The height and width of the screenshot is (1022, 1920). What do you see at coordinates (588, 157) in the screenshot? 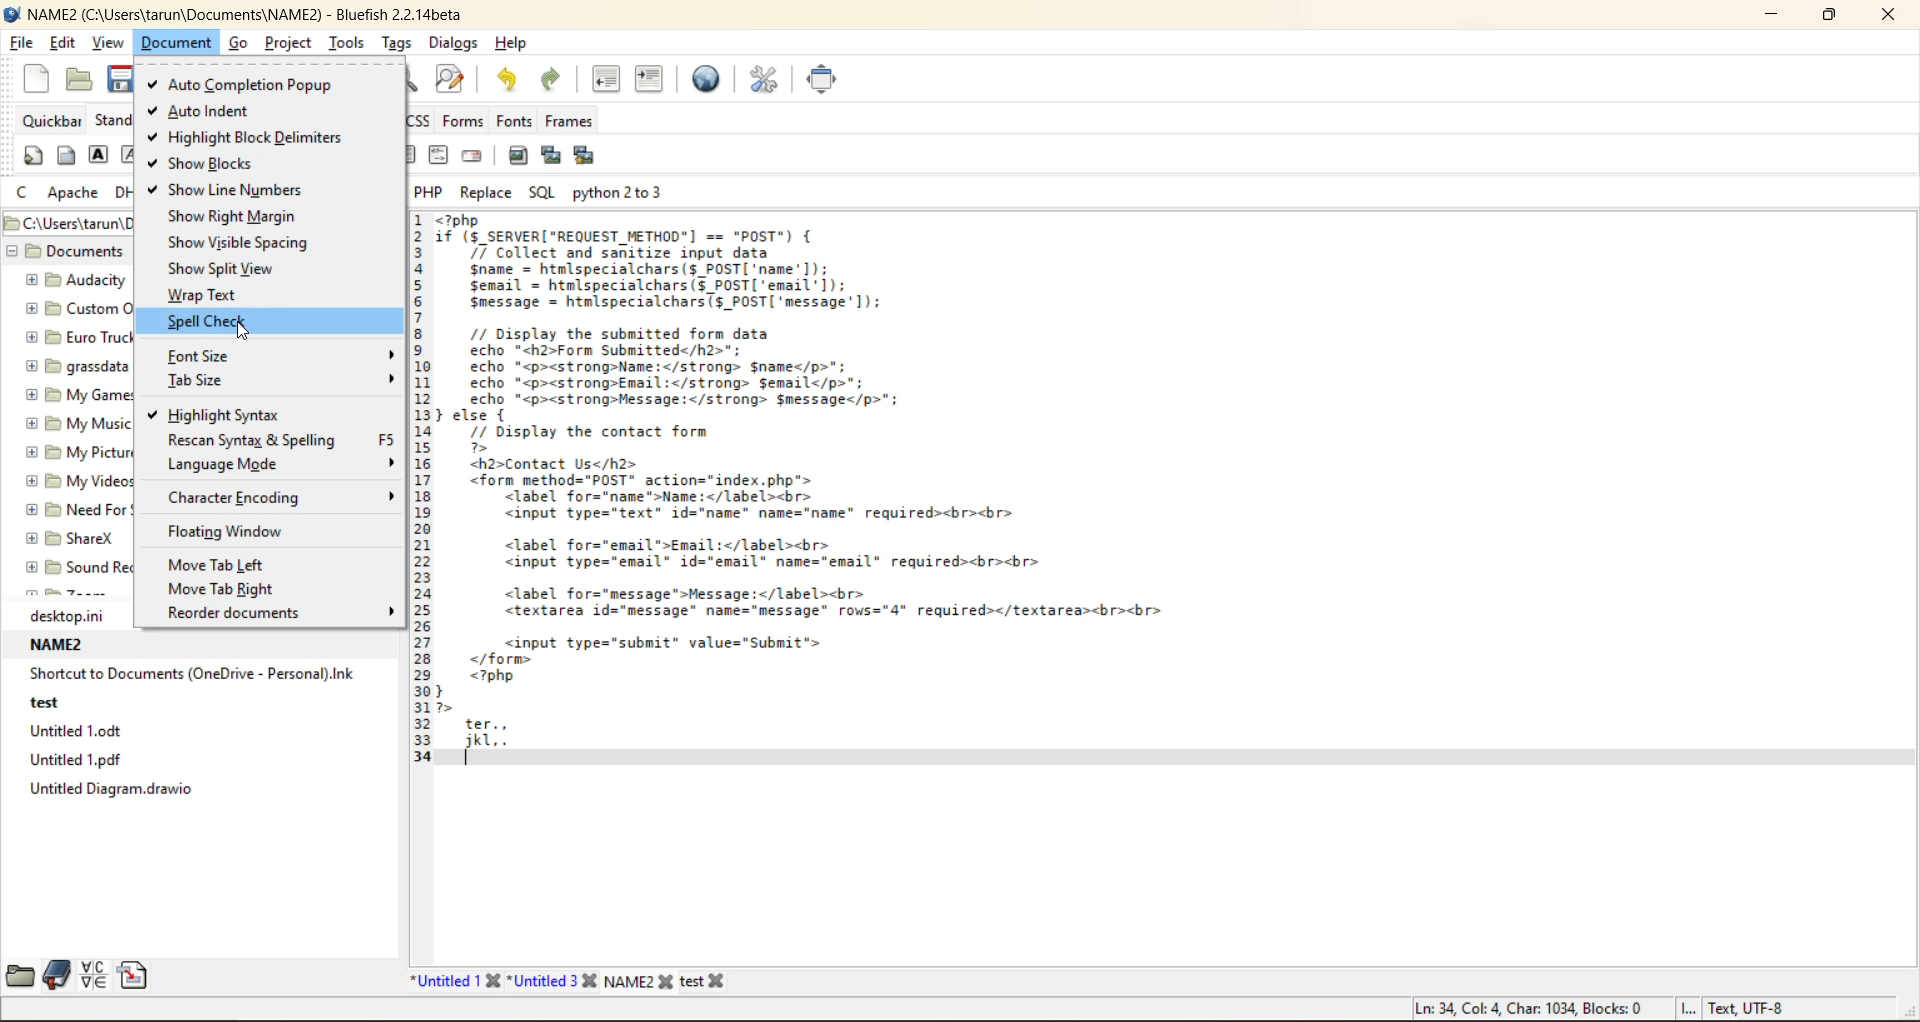
I see `insert thumbnail` at bounding box center [588, 157].